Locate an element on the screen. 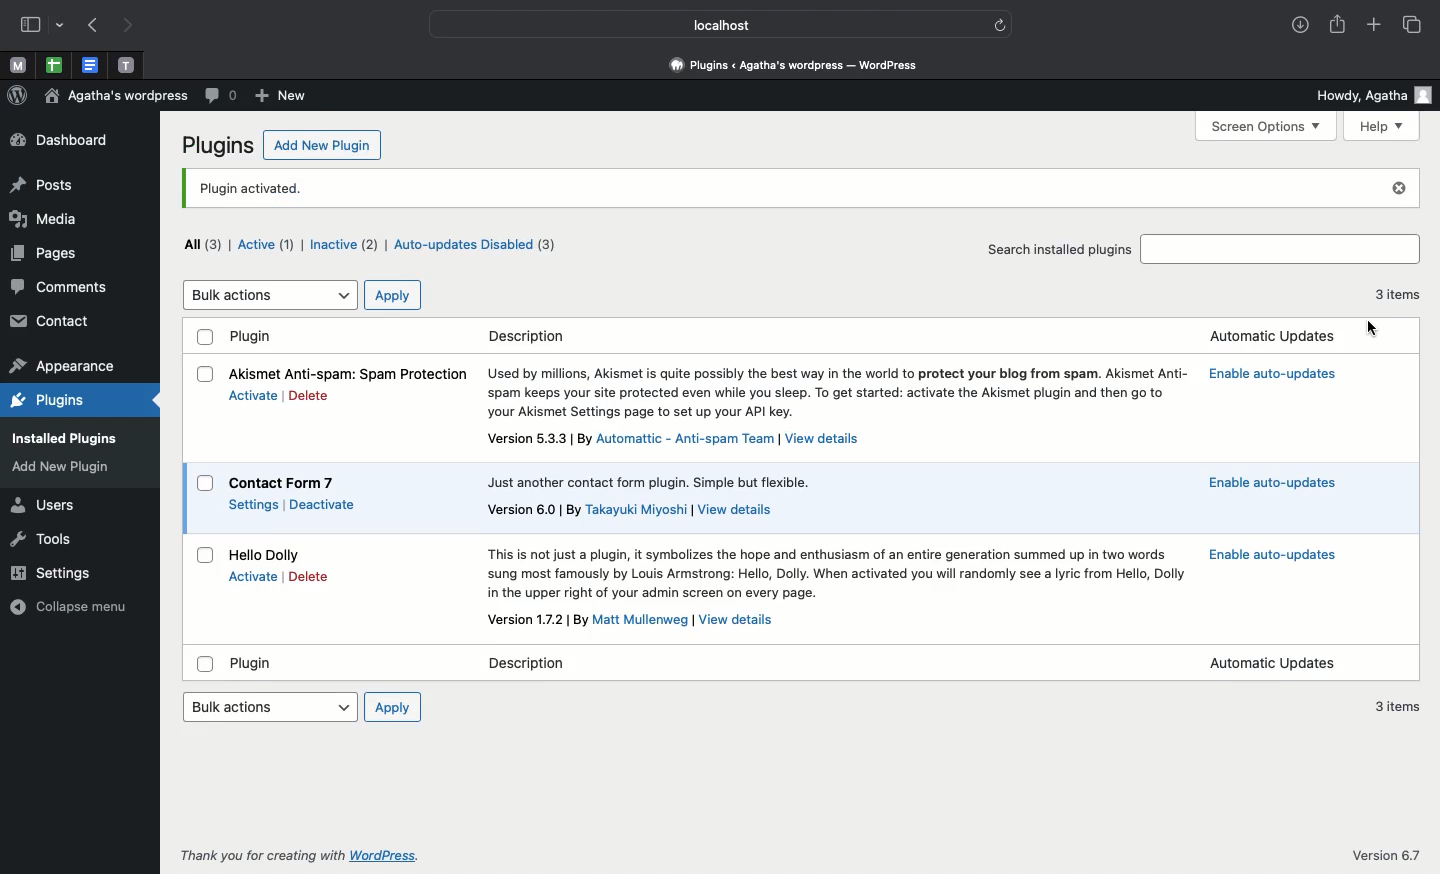 This screenshot has width=1440, height=874. enable auto updates is located at coordinates (1273, 375).